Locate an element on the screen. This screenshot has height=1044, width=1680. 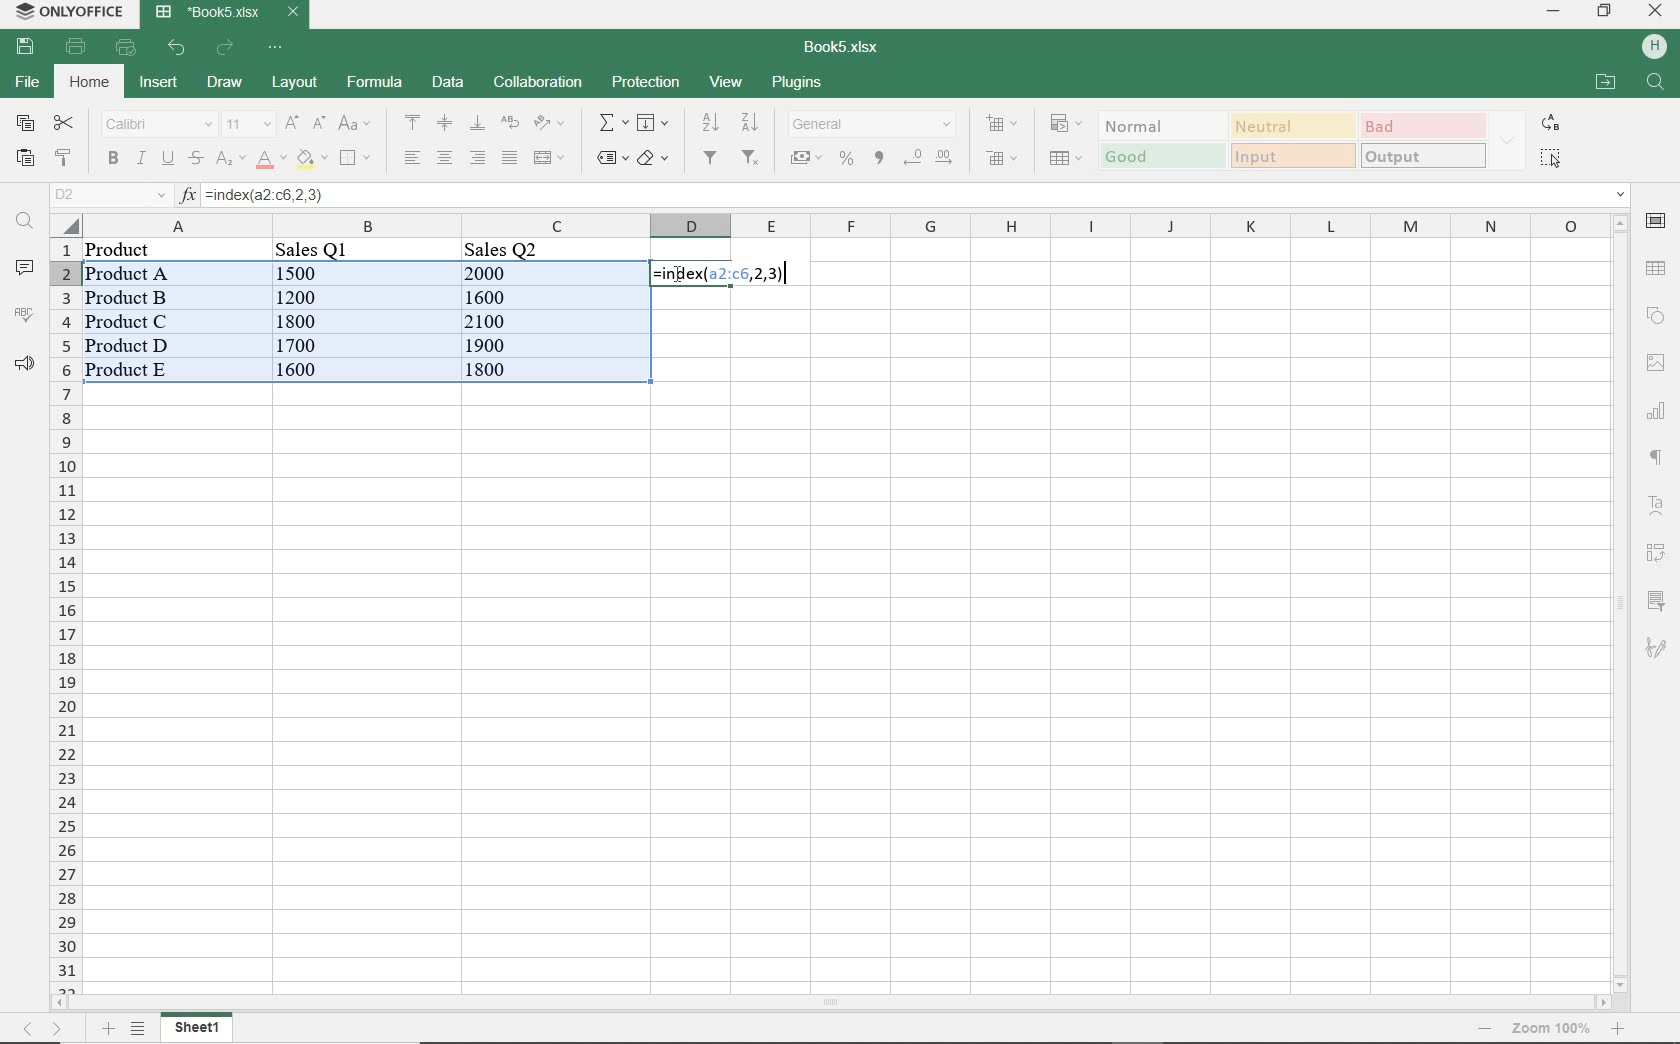
neutral is located at coordinates (1290, 125).